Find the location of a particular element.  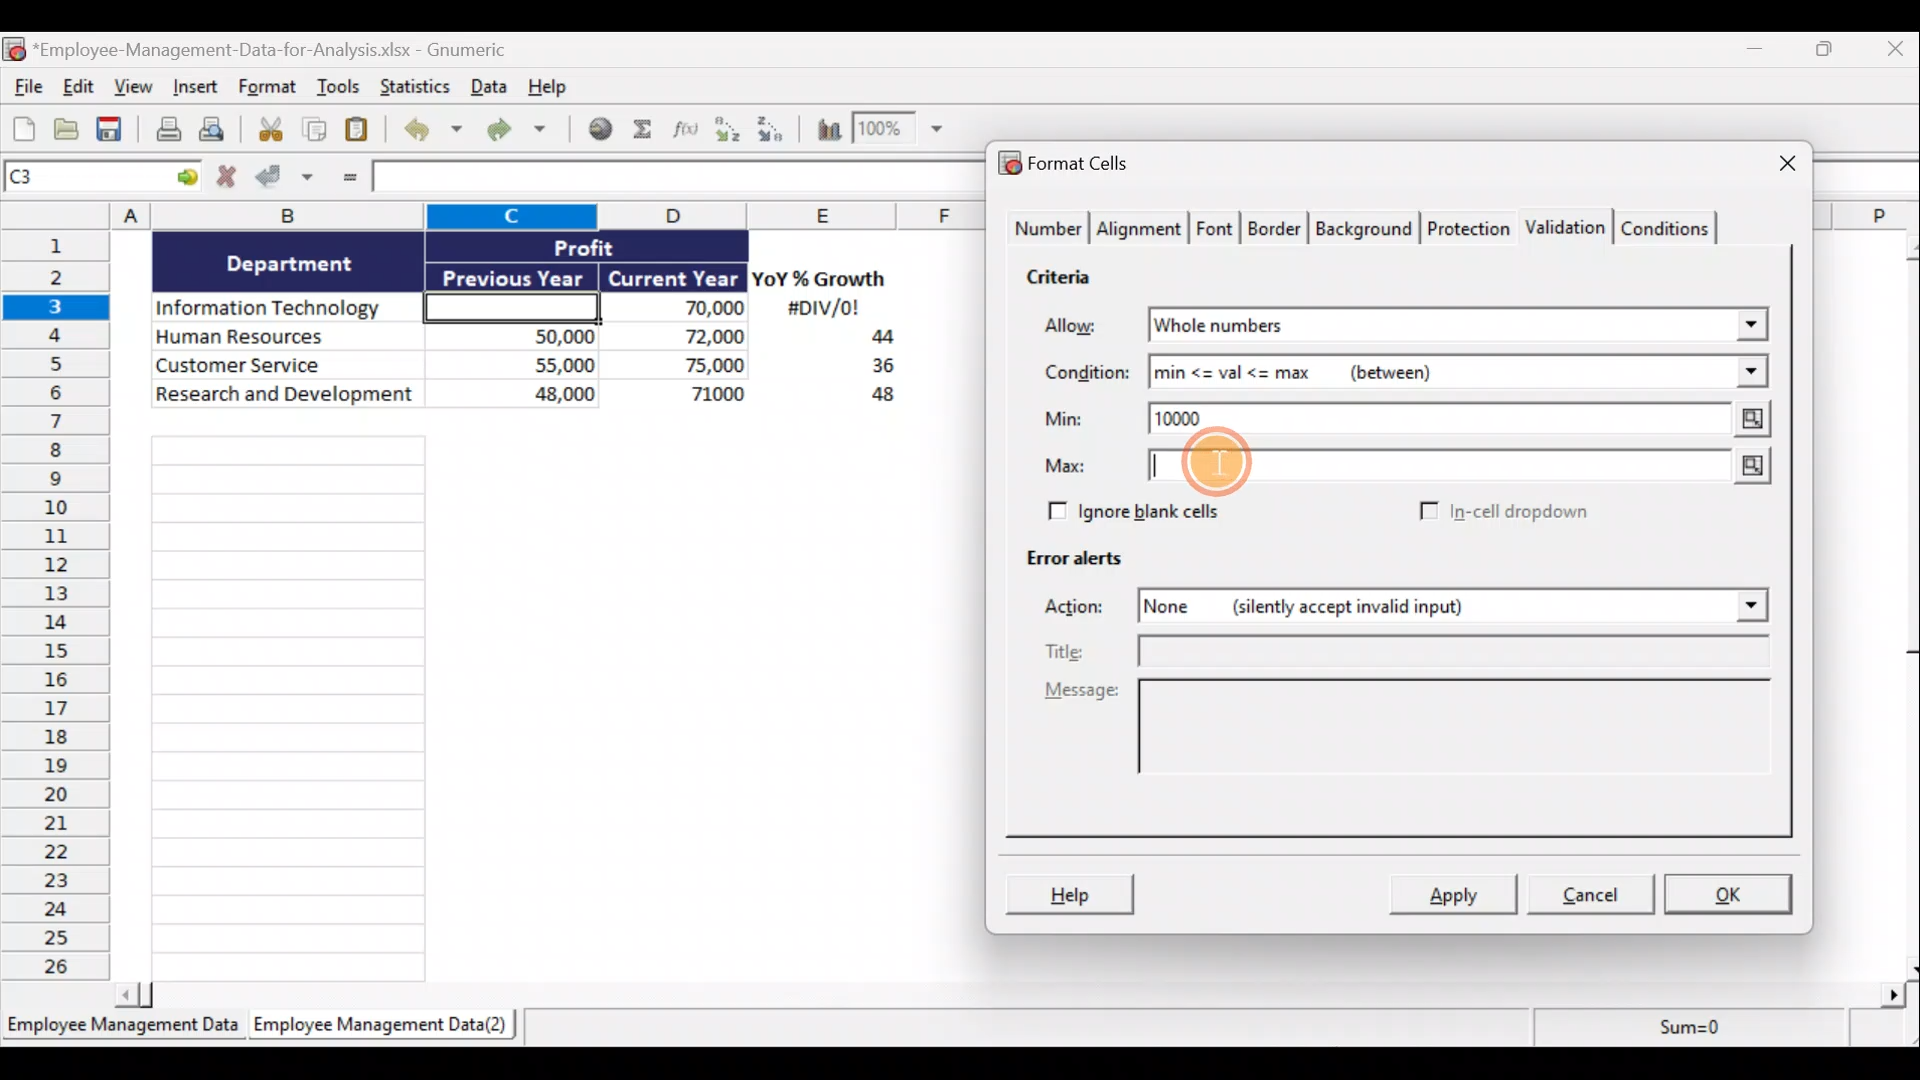

70,000 is located at coordinates (684, 309).